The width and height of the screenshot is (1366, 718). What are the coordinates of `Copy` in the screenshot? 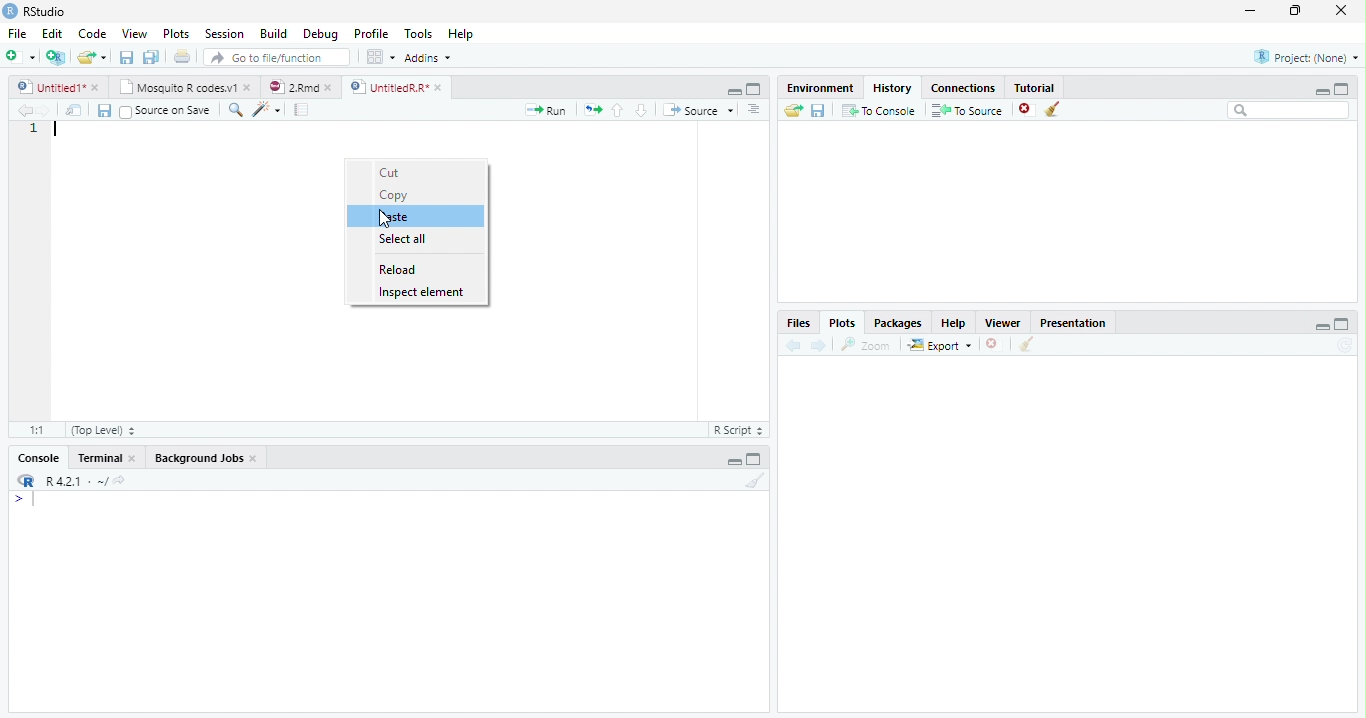 It's located at (396, 195).